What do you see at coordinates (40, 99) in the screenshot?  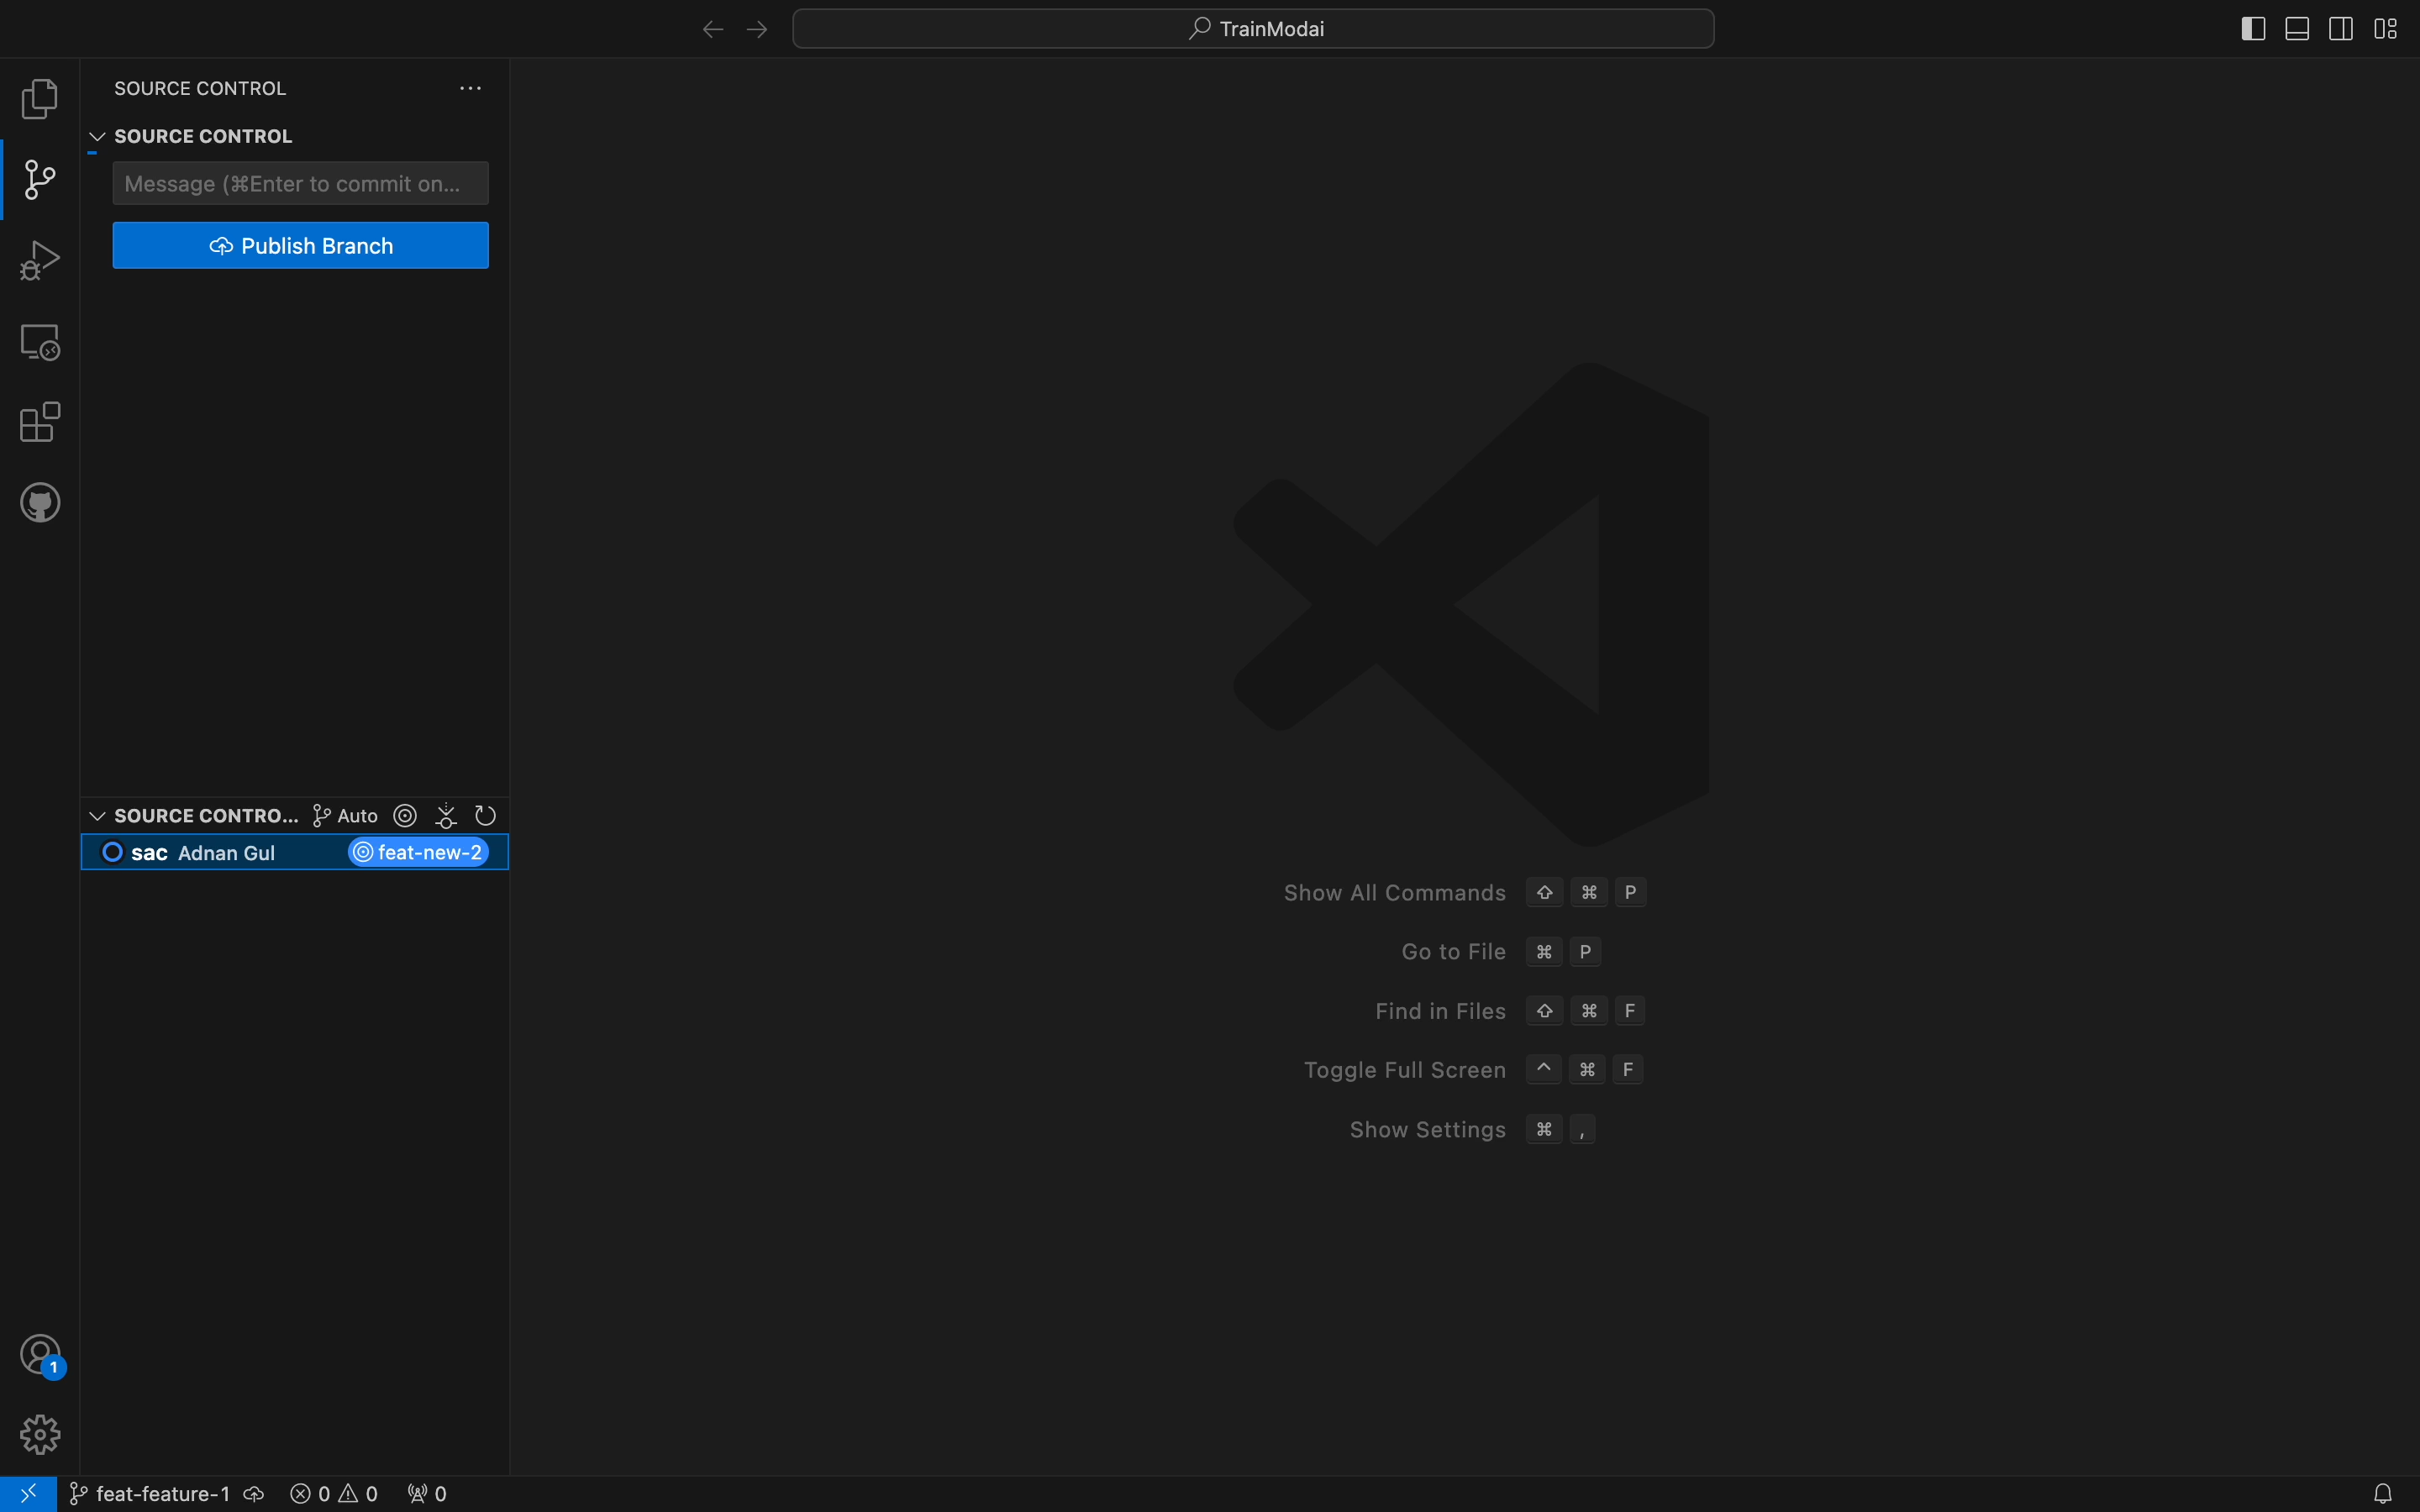 I see `file` at bounding box center [40, 99].